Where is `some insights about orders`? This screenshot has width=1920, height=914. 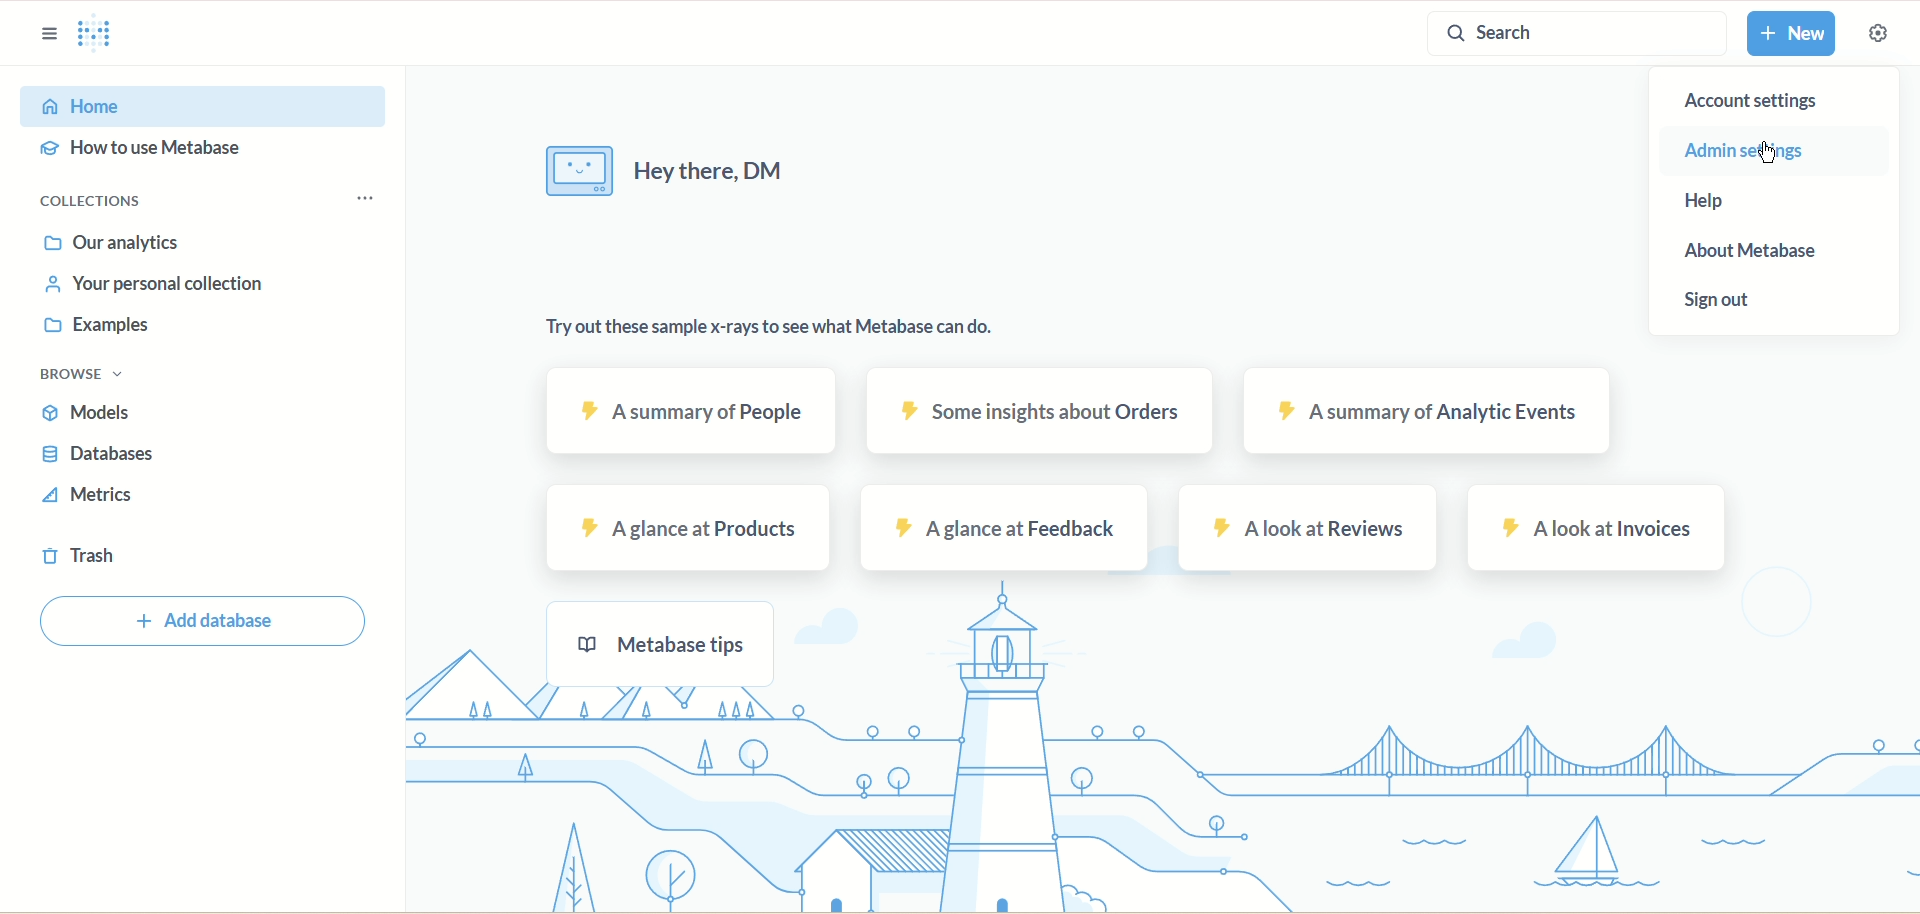
some insights about orders is located at coordinates (1039, 413).